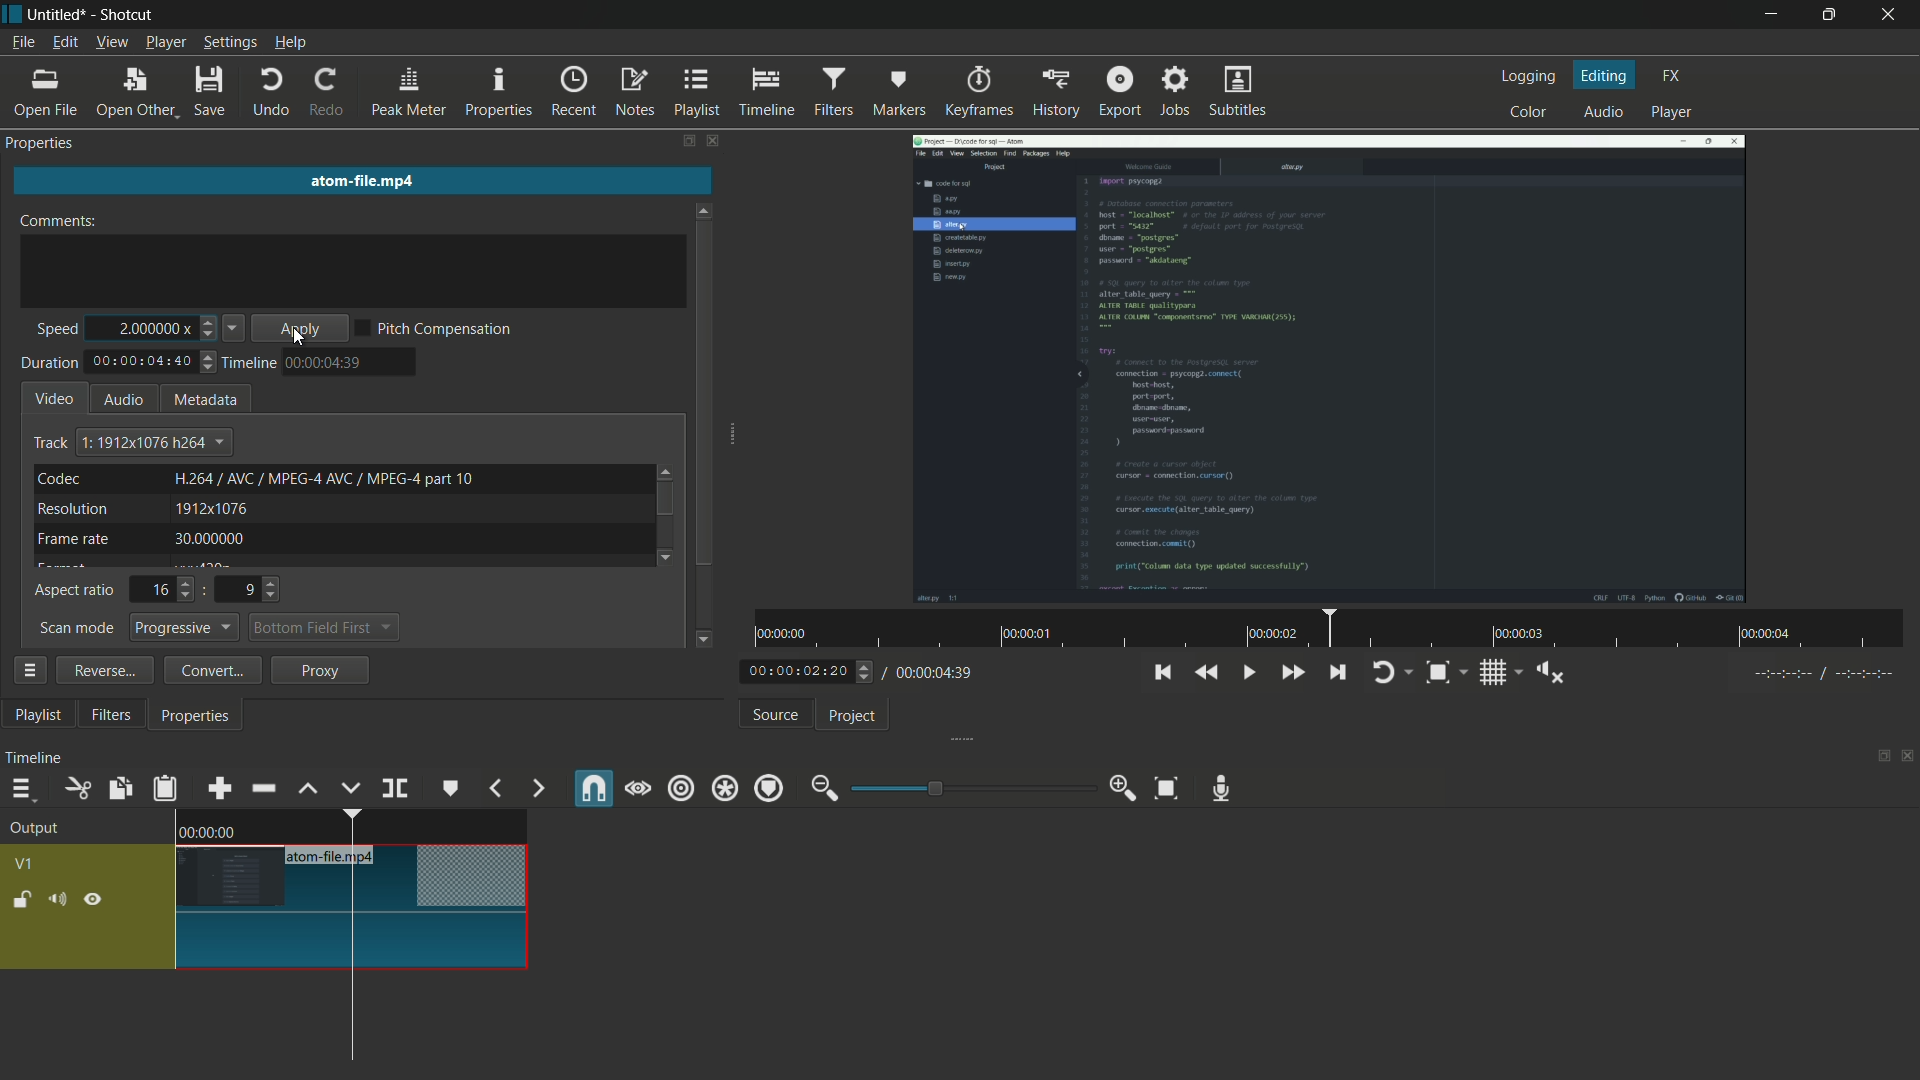 This screenshot has width=1920, height=1080. I want to click on convert, so click(213, 669).